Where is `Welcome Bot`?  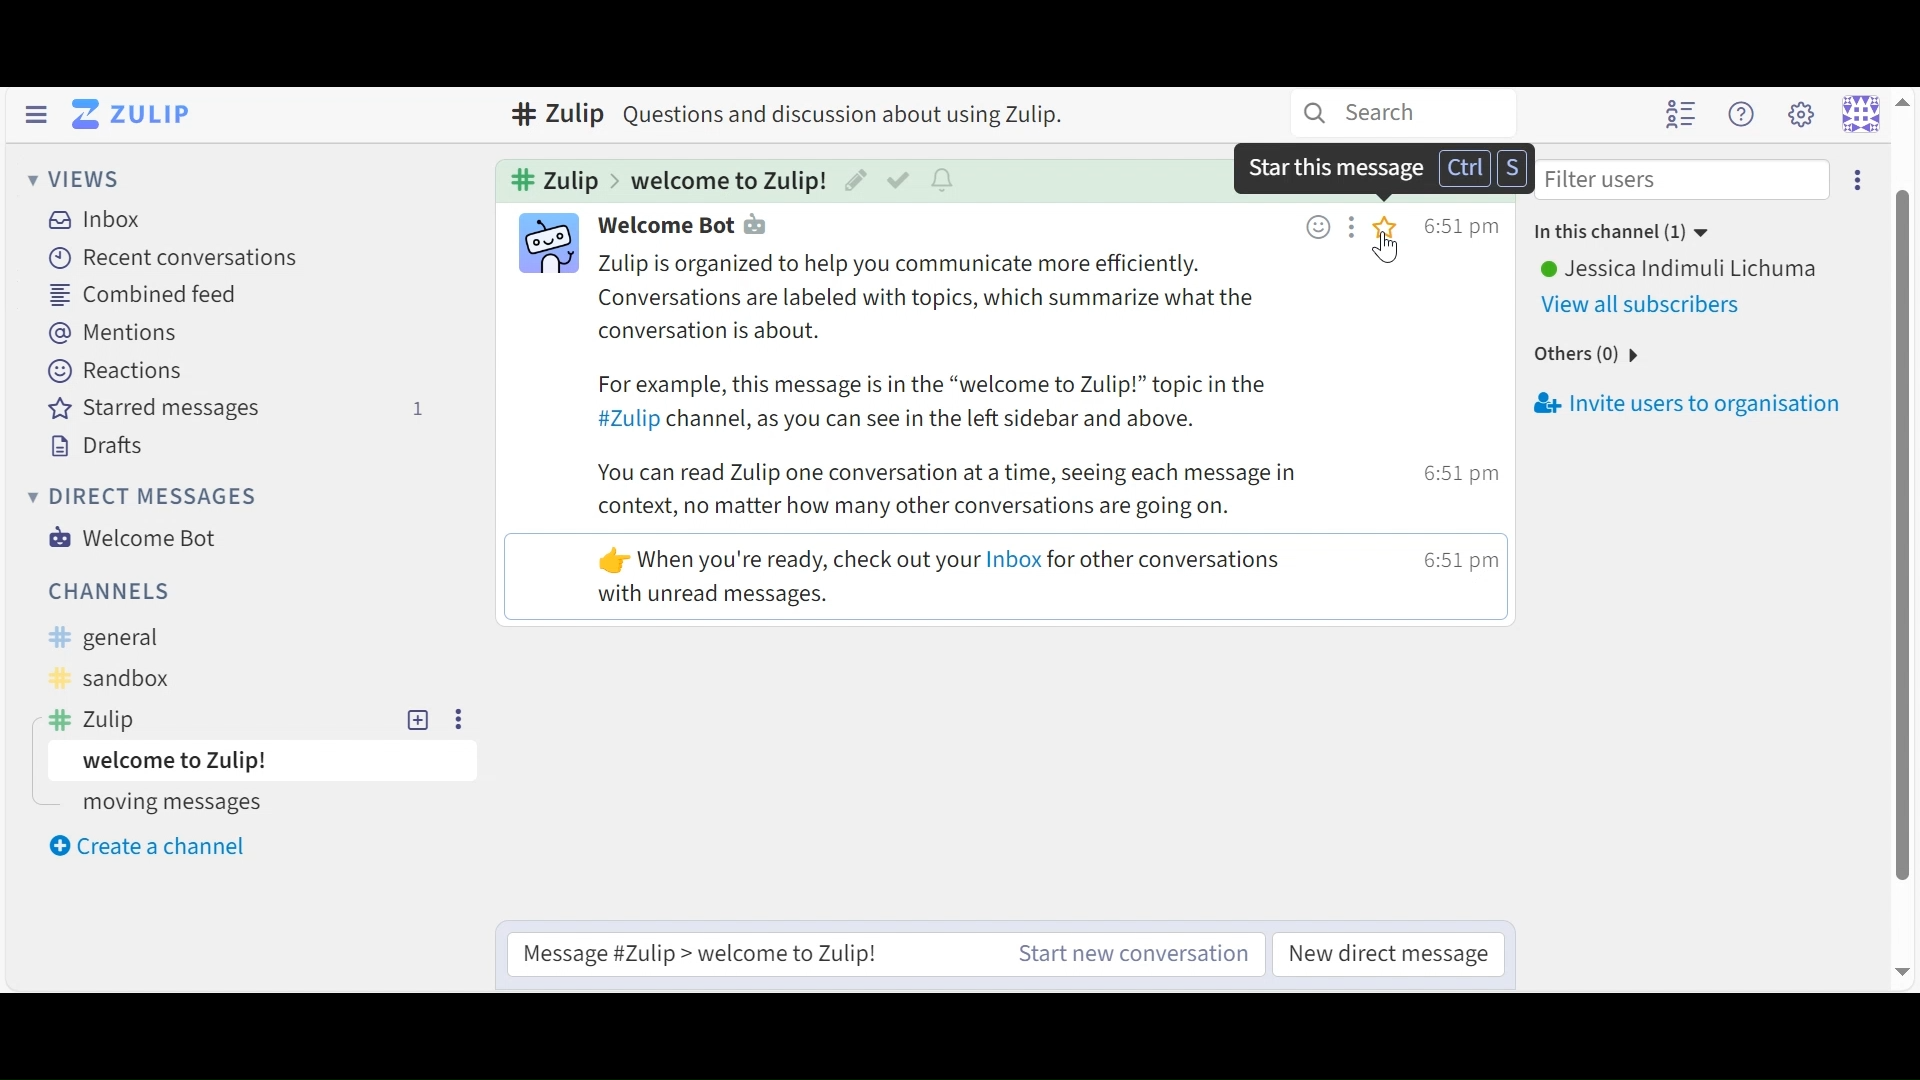 Welcome Bot is located at coordinates (133, 539).